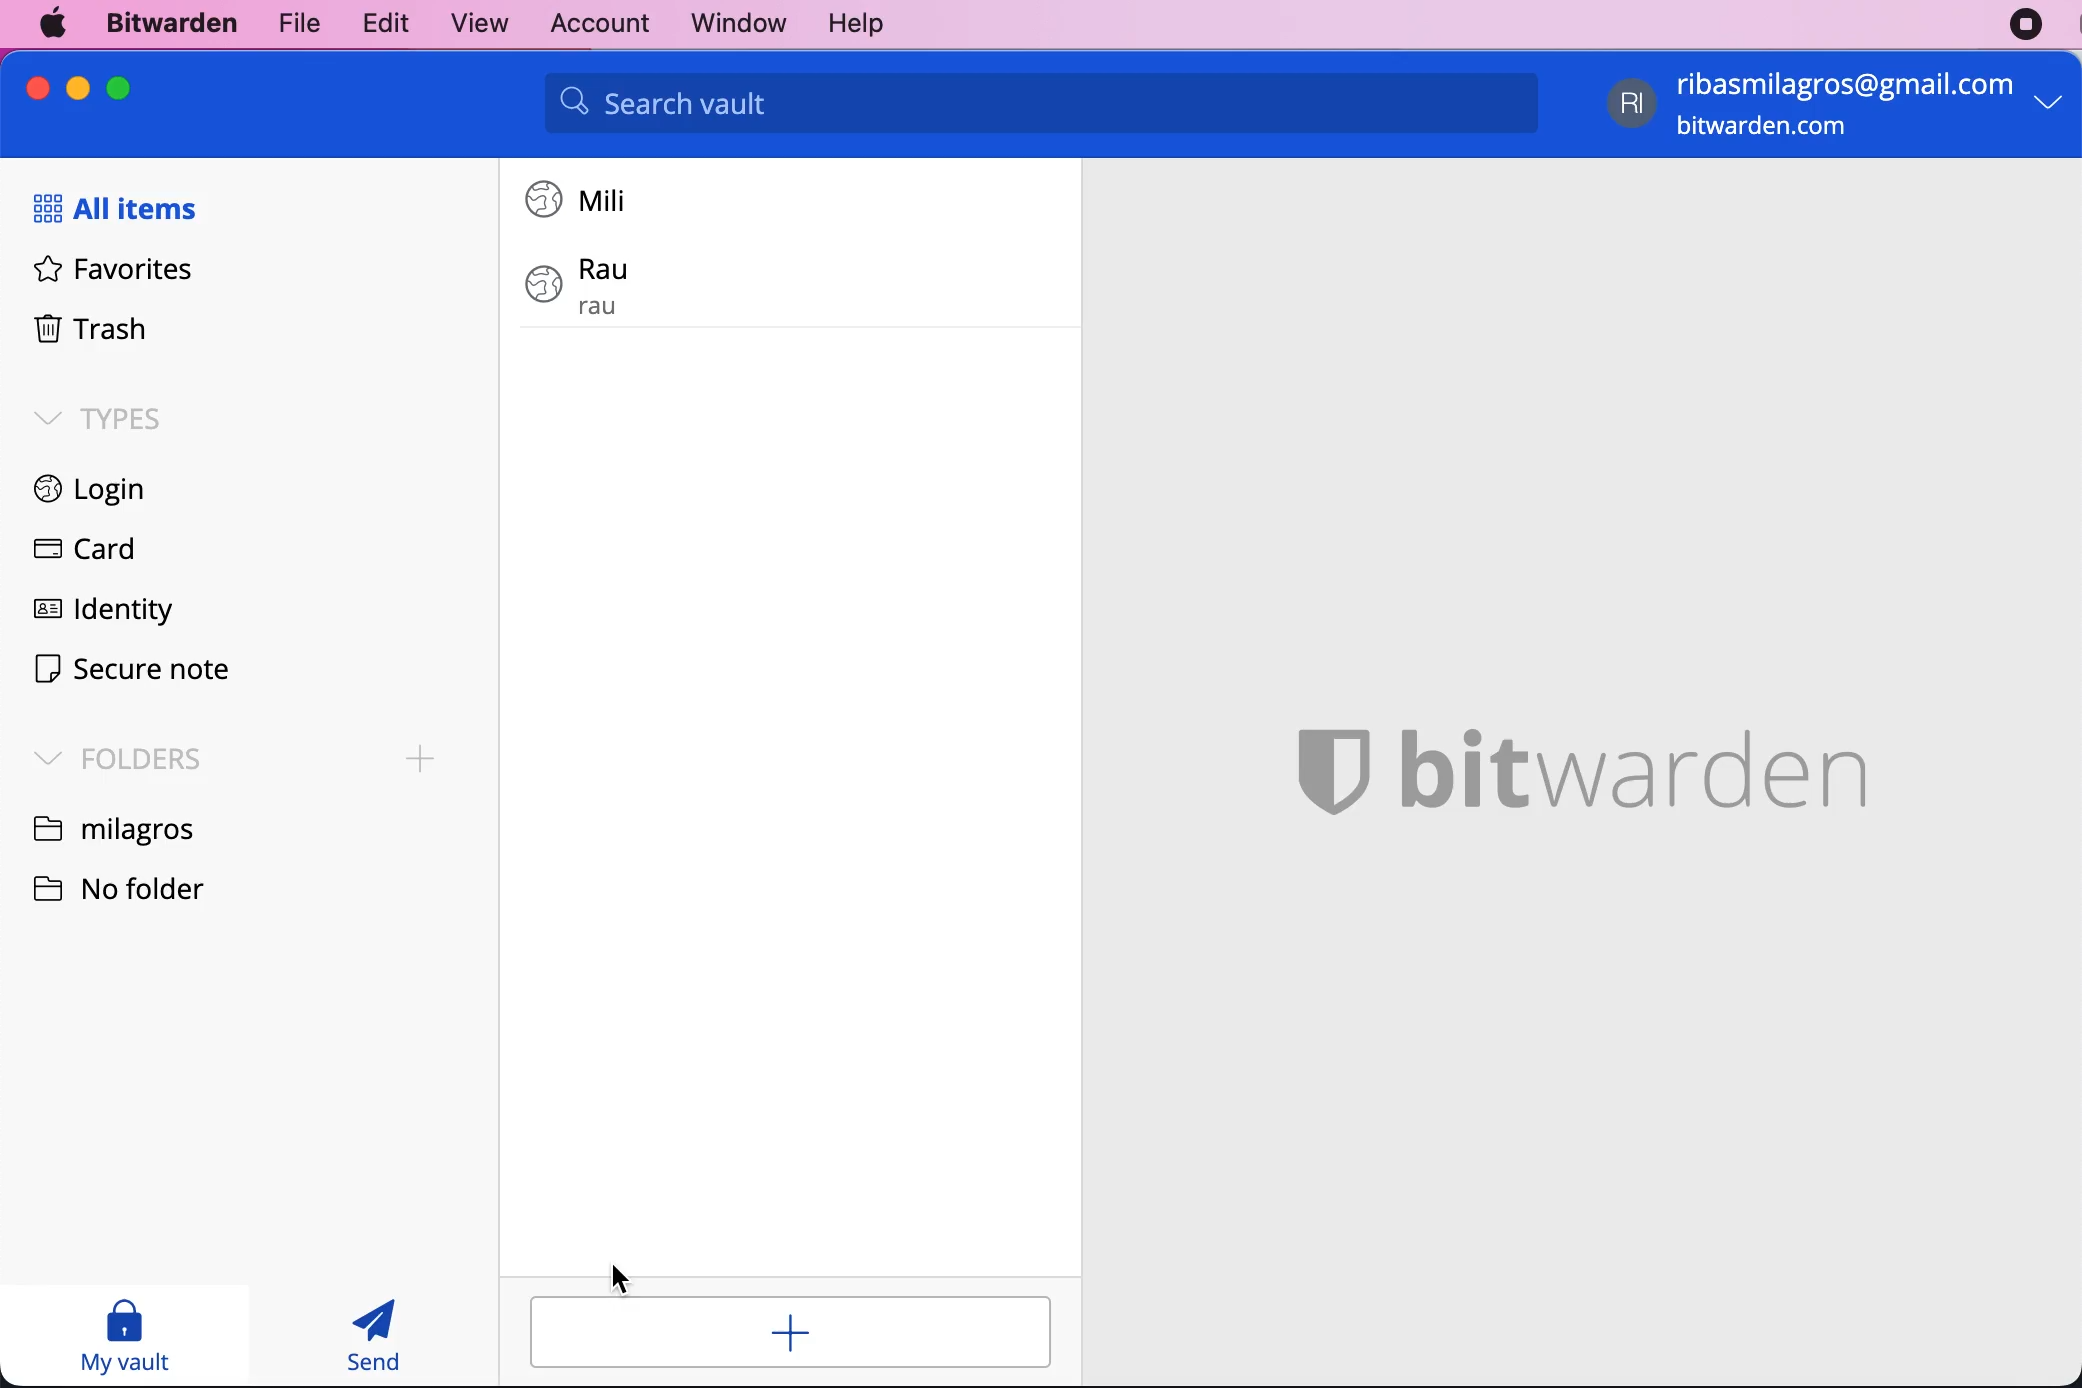 The image size is (2082, 1388). What do you see at coordinates (135, 886) in the screenshot?
I see `no folder` at bounding box center [135, 886].